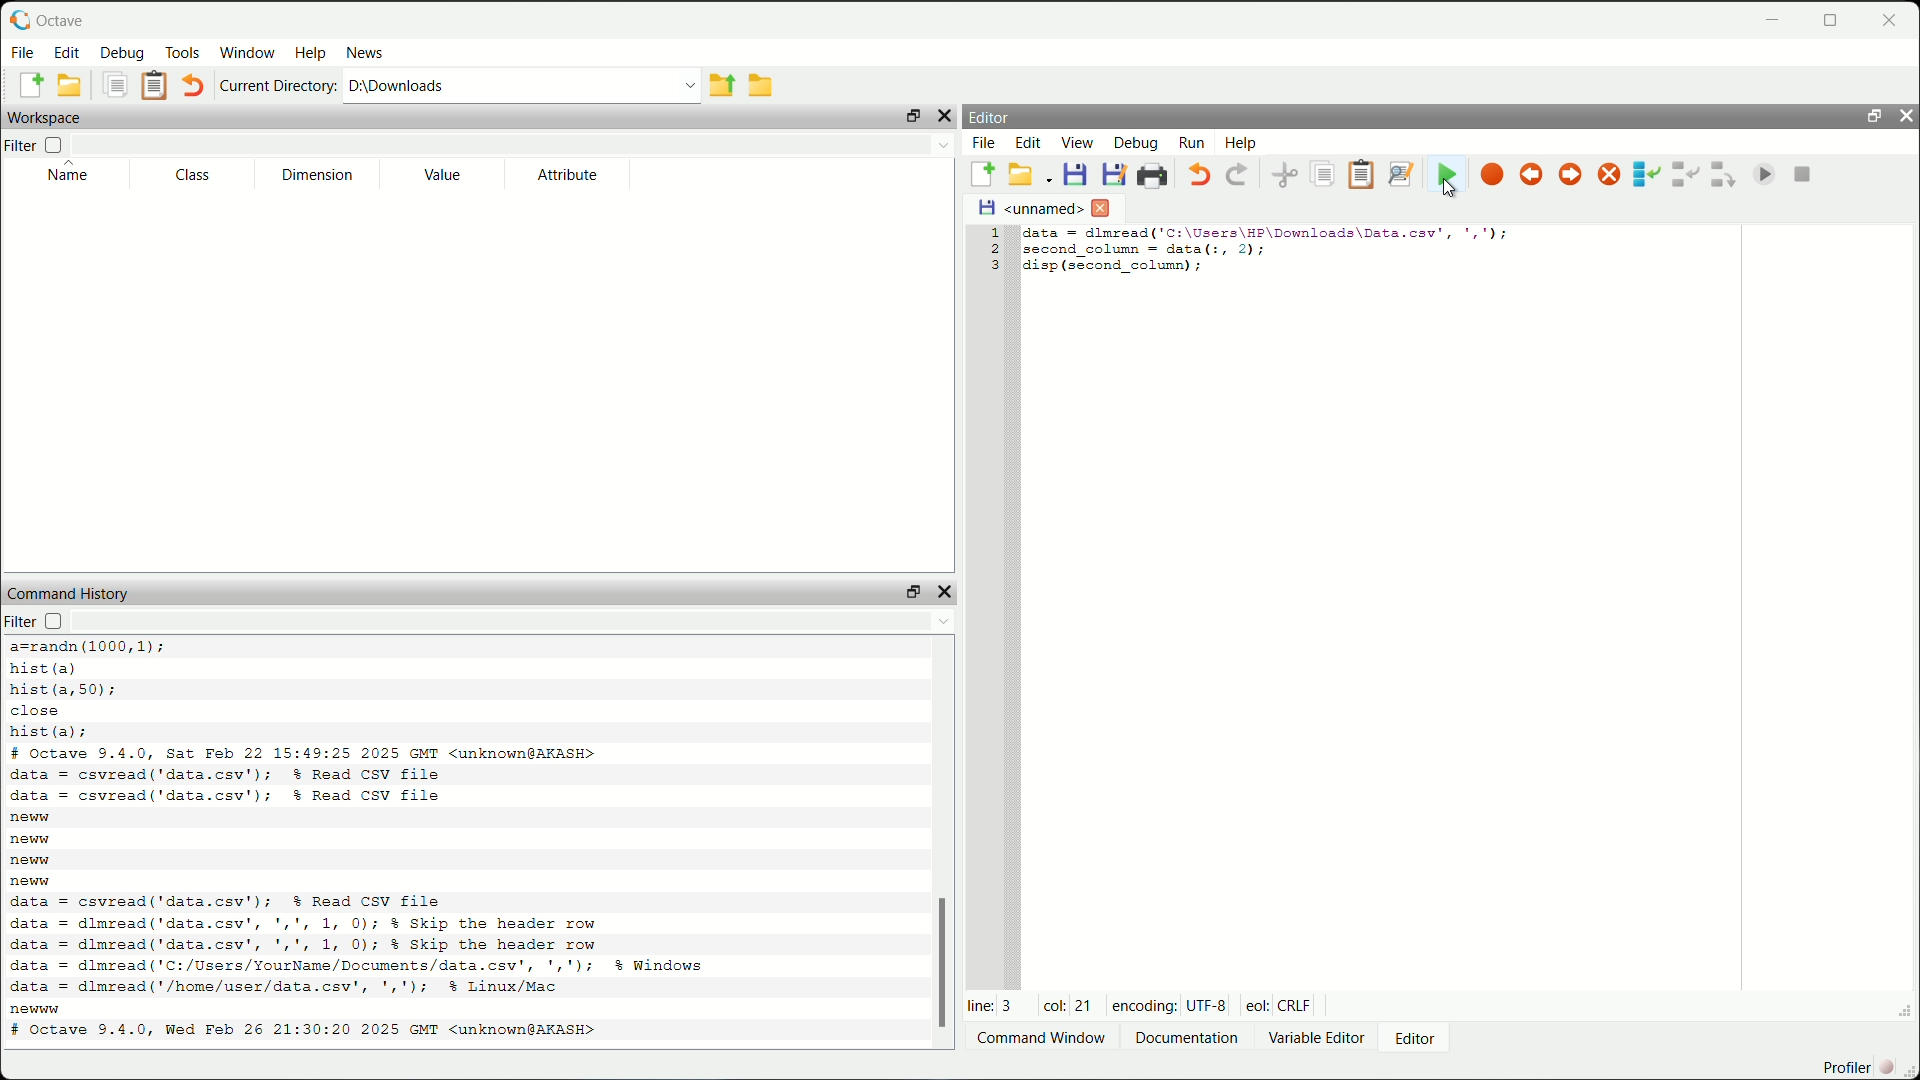 The height and width of the screenshot is (1080, 1920). I want to click on filter input field, so click(524, 623).